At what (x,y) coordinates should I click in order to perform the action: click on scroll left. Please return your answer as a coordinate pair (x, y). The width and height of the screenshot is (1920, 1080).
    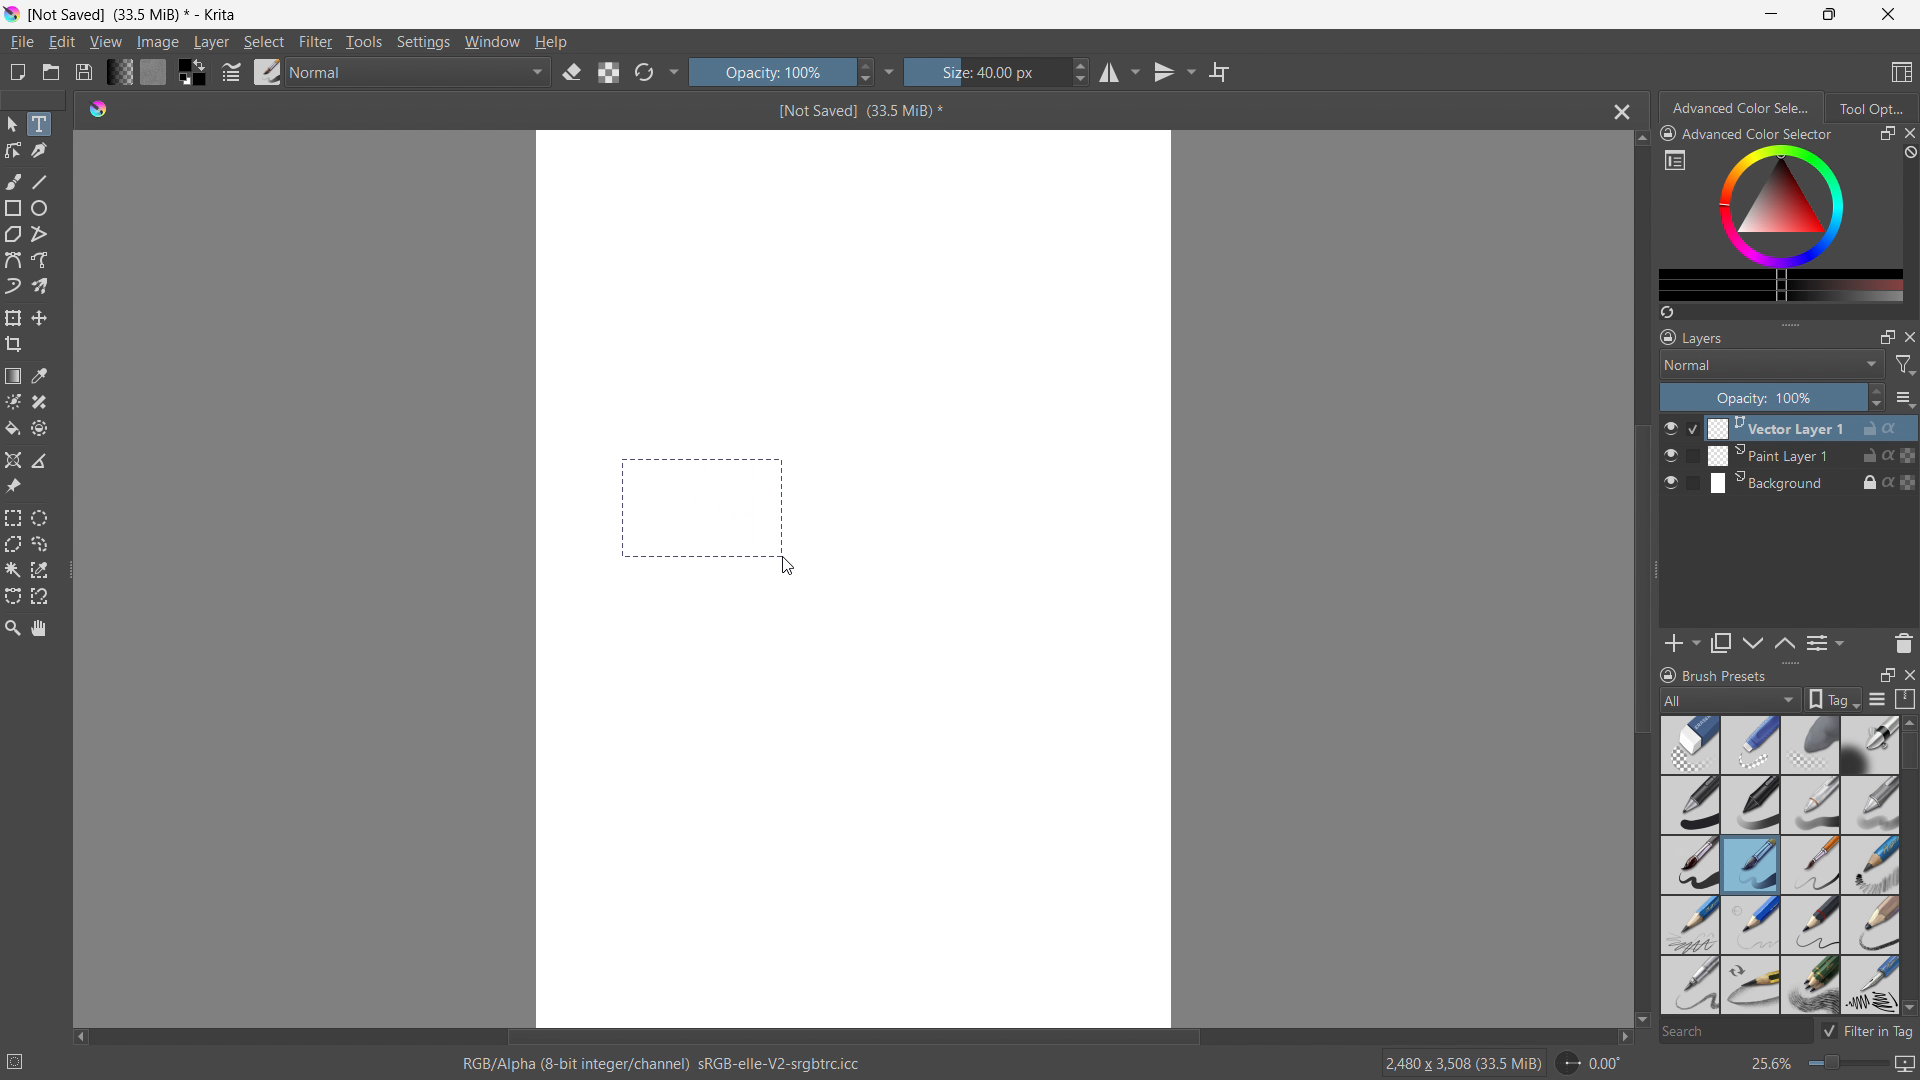
    Looking at the image, I should click on (81, 1032).